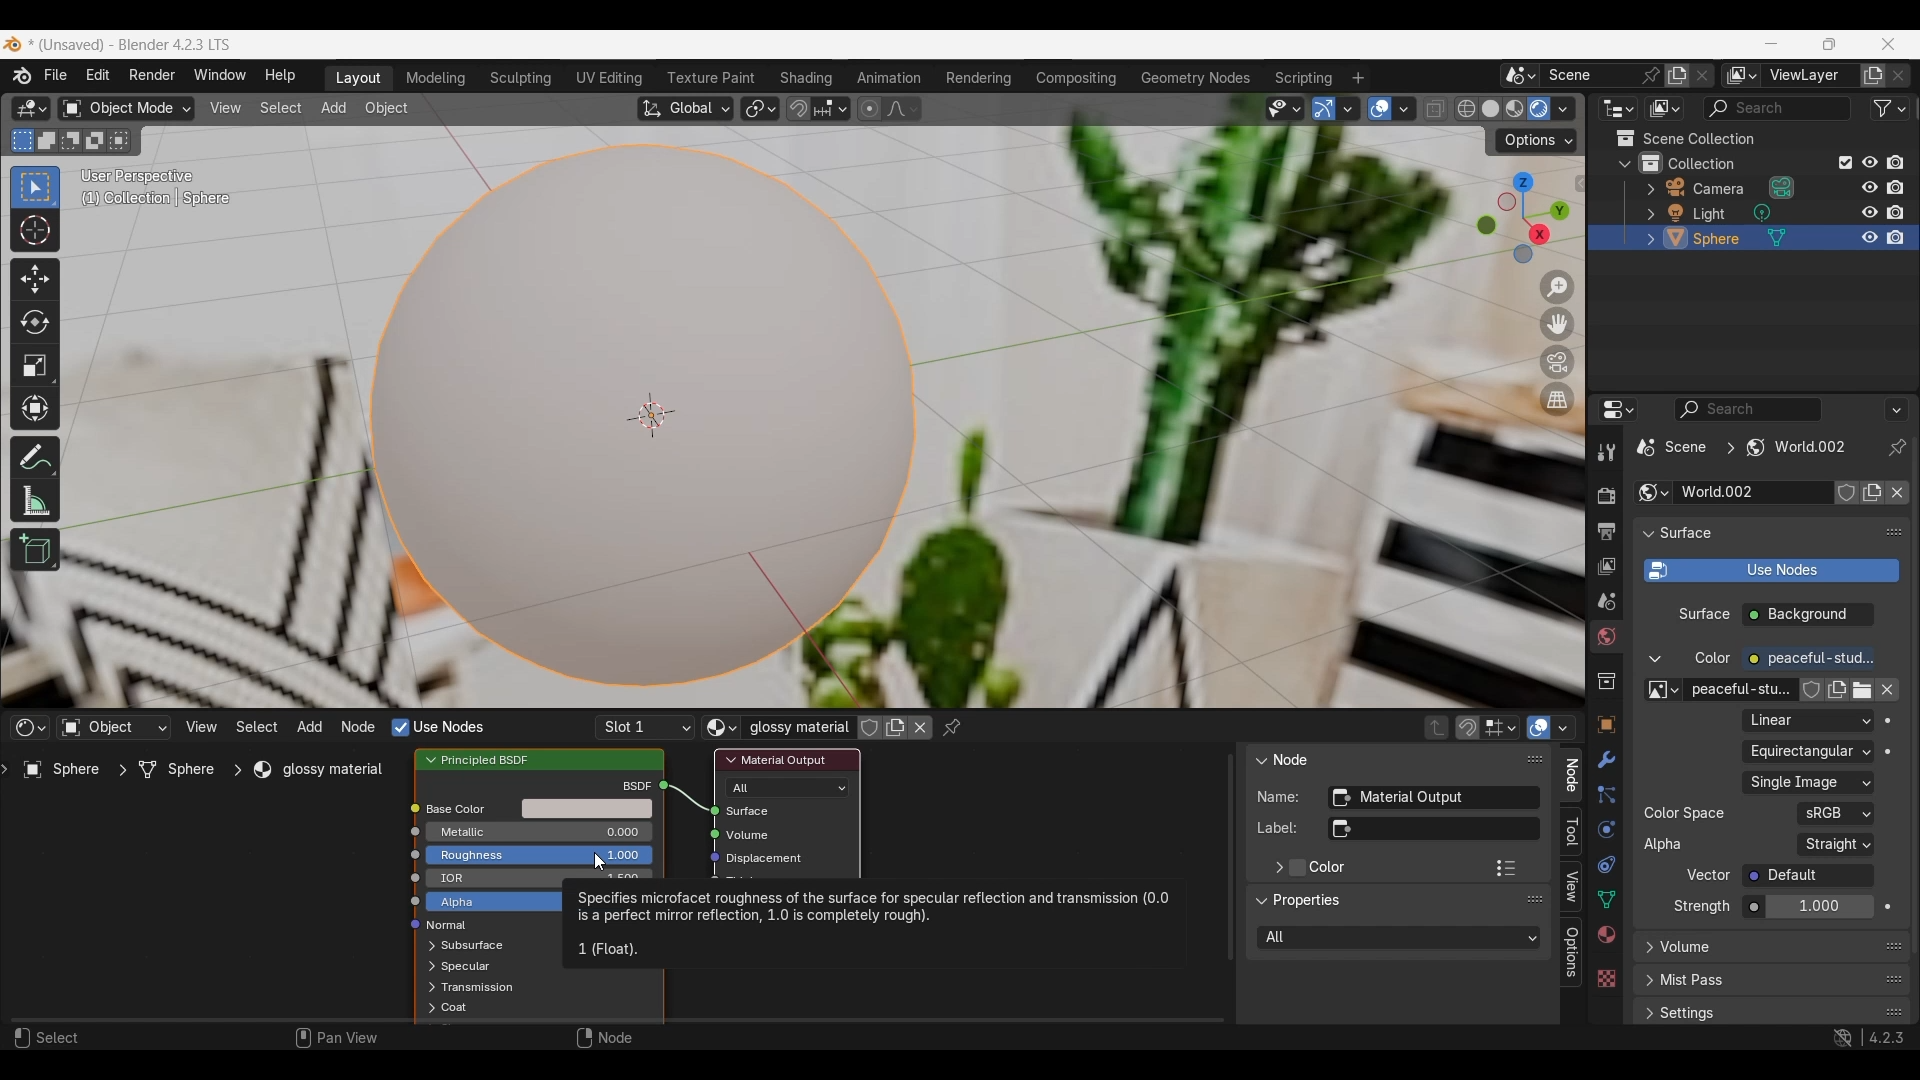  What do you see at coordinates (1647, 534) in the screenshot?
I see `Collapse` at bounding box center [1647, 534].